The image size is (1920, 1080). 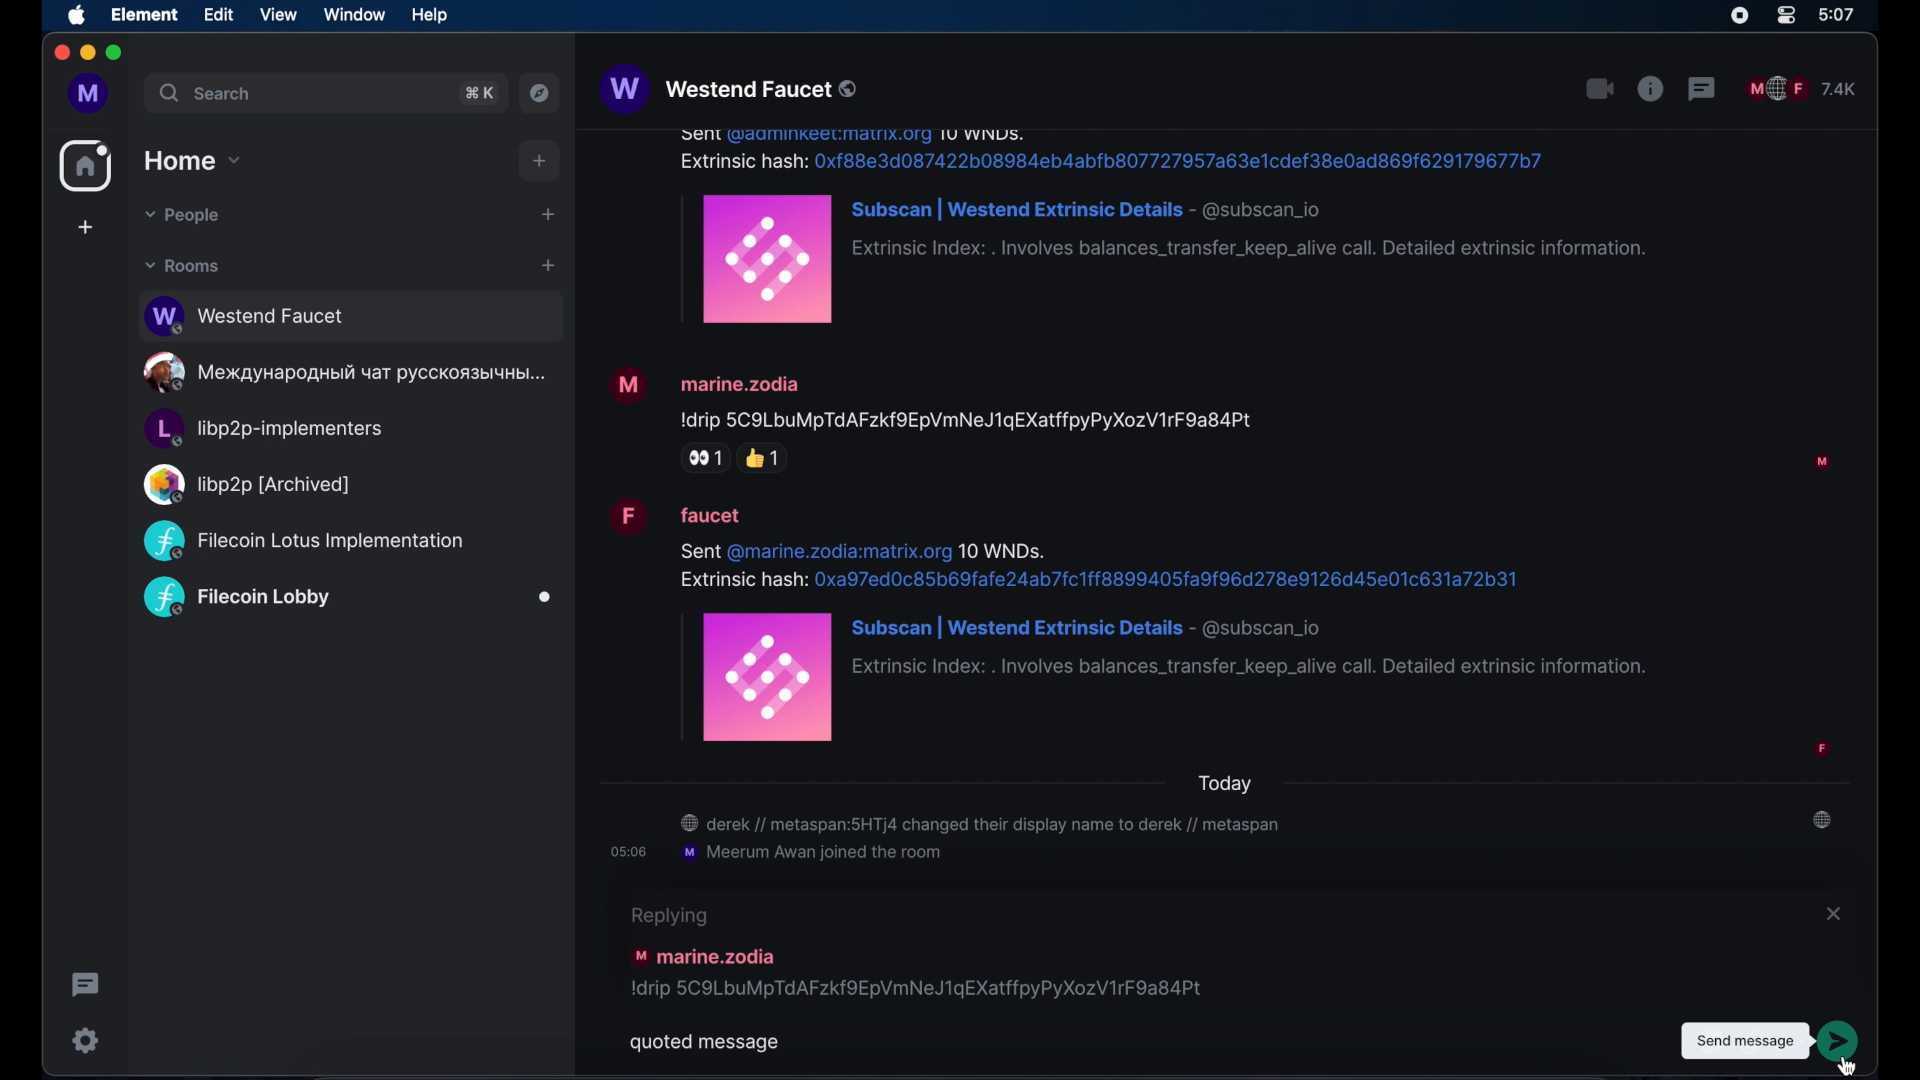 What do you see at coordinates (1224, 666) in the screenshot?
I see `message` at bounding box center [1224, 666].